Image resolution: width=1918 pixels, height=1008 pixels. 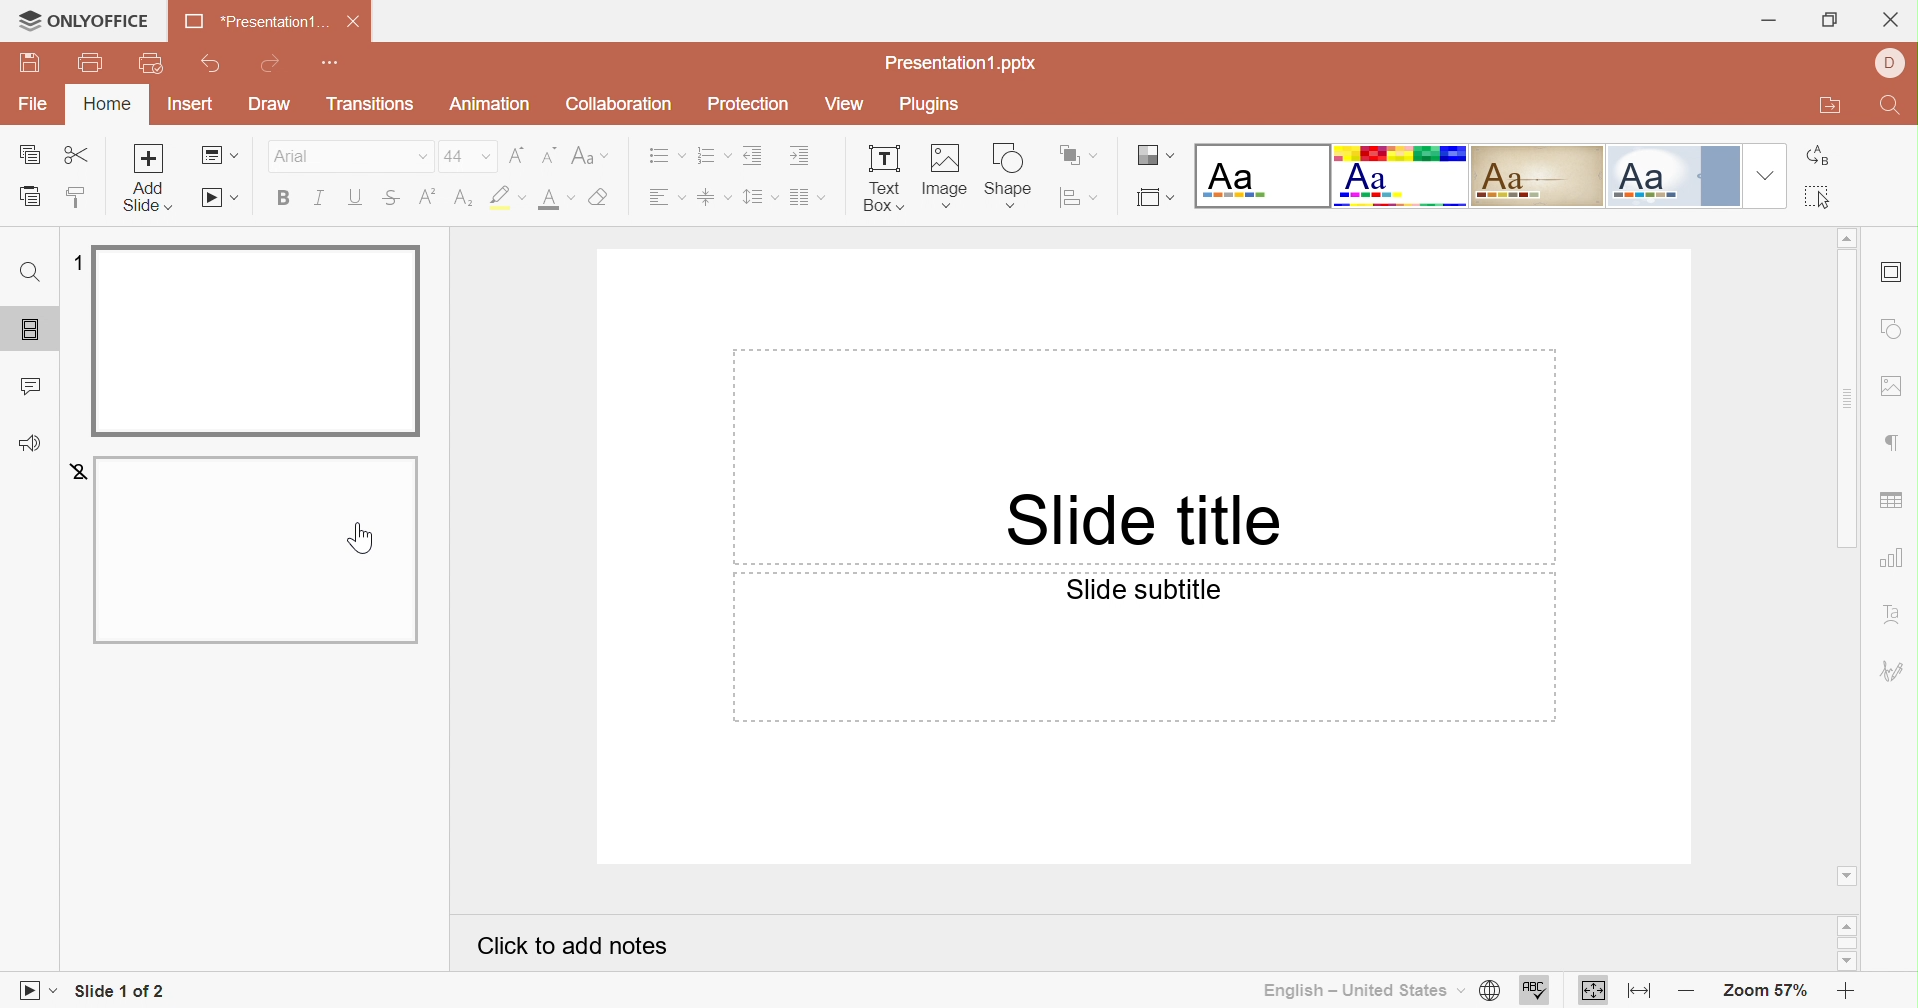 What do you see at coordinates (1847, 925) in the screenshot?
I see `Scroll up` at bounding box center [1847, 925].